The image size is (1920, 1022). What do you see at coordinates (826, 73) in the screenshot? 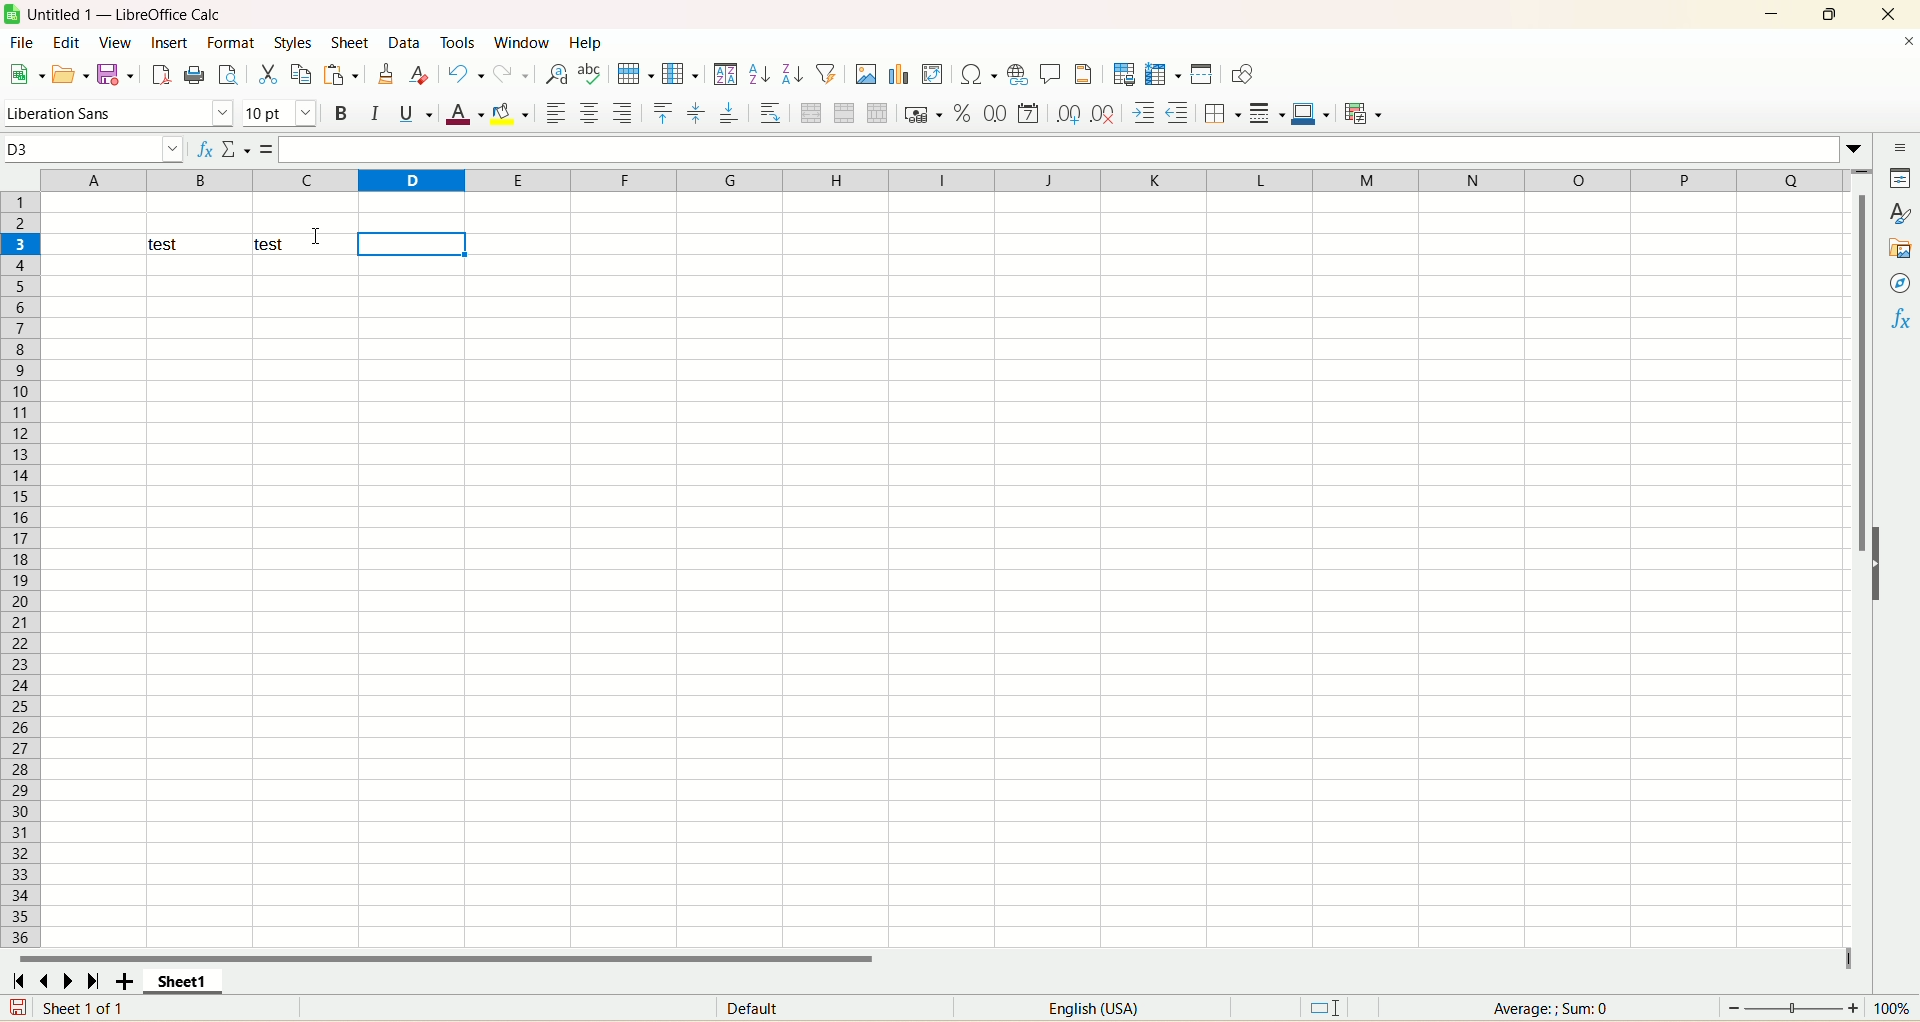
I see `auto filter` at bounding box center [826, 73].